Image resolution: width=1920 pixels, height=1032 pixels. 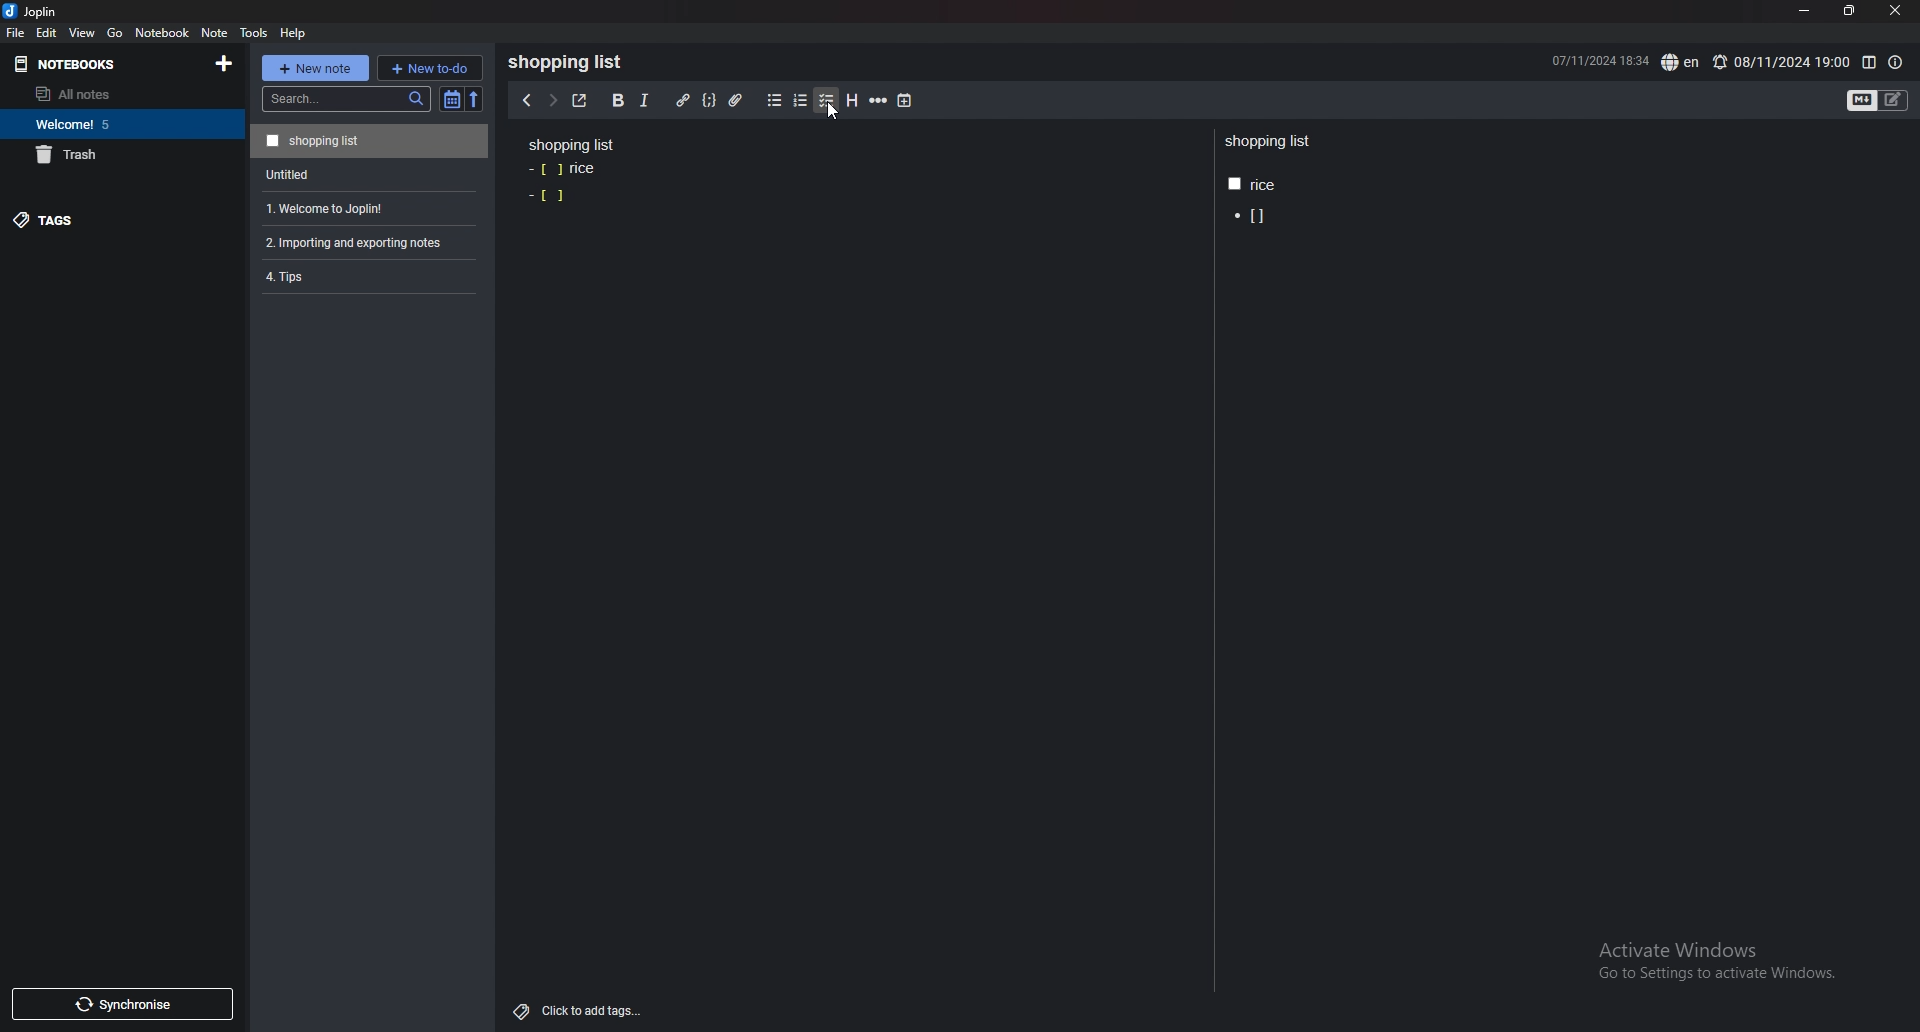 What do you see at coordinates (572, 144) in the screenshot?
I see `Shopping list` at bounding box center [572, 144].